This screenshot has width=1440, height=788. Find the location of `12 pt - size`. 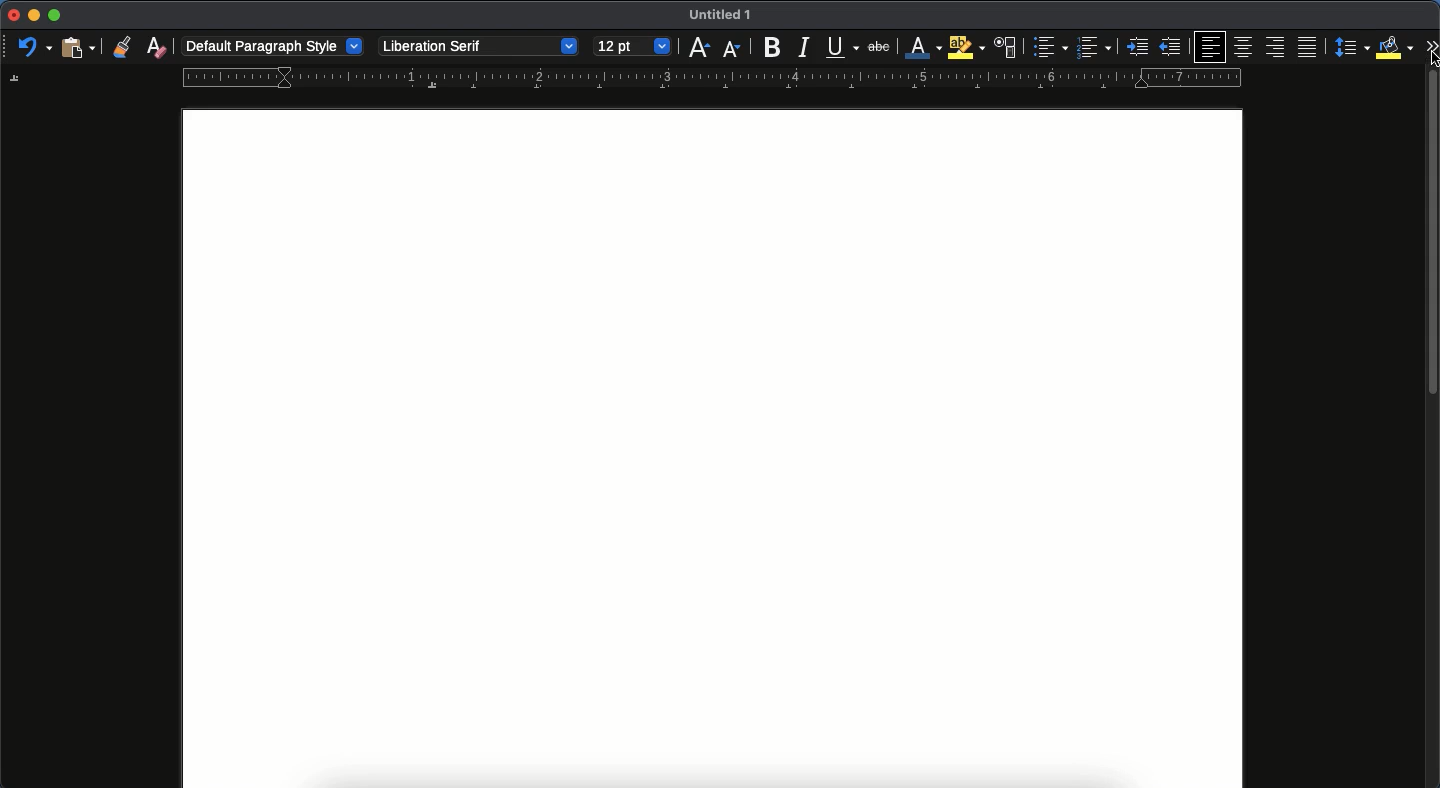

12 pt - size is located at coordinates (631, 47).